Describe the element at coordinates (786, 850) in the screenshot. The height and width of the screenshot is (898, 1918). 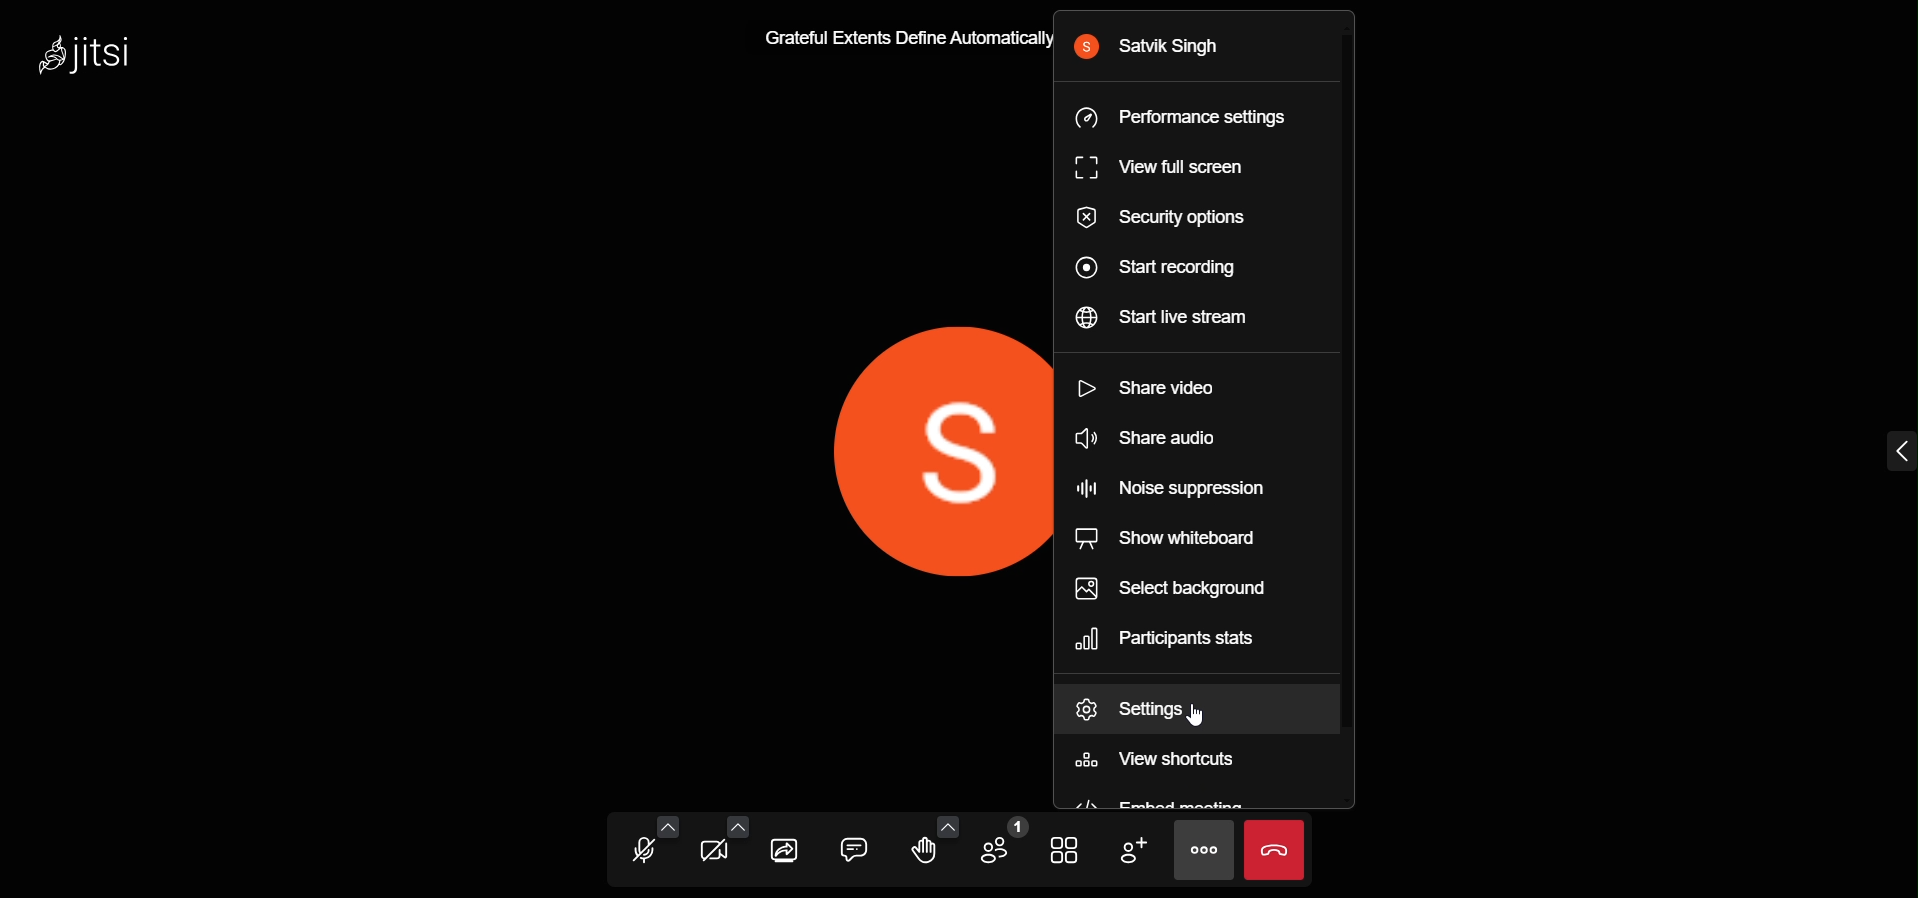
I see `svreen share` at that location.